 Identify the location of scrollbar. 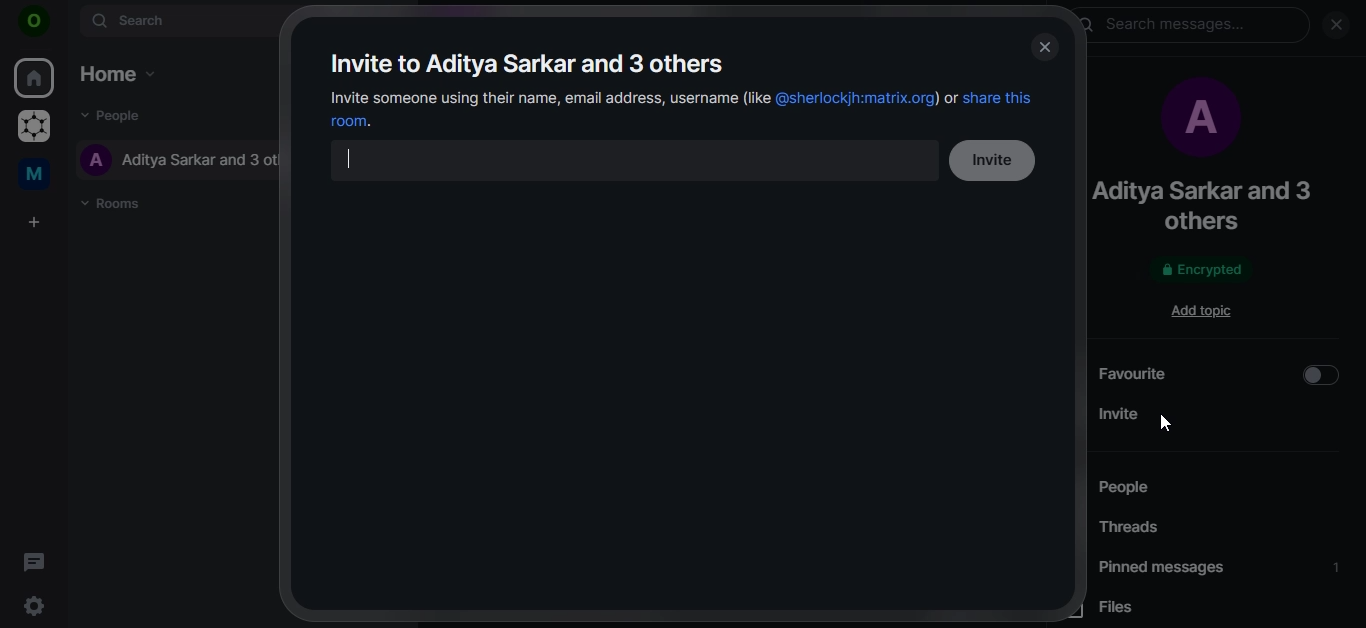
(1357, 224).